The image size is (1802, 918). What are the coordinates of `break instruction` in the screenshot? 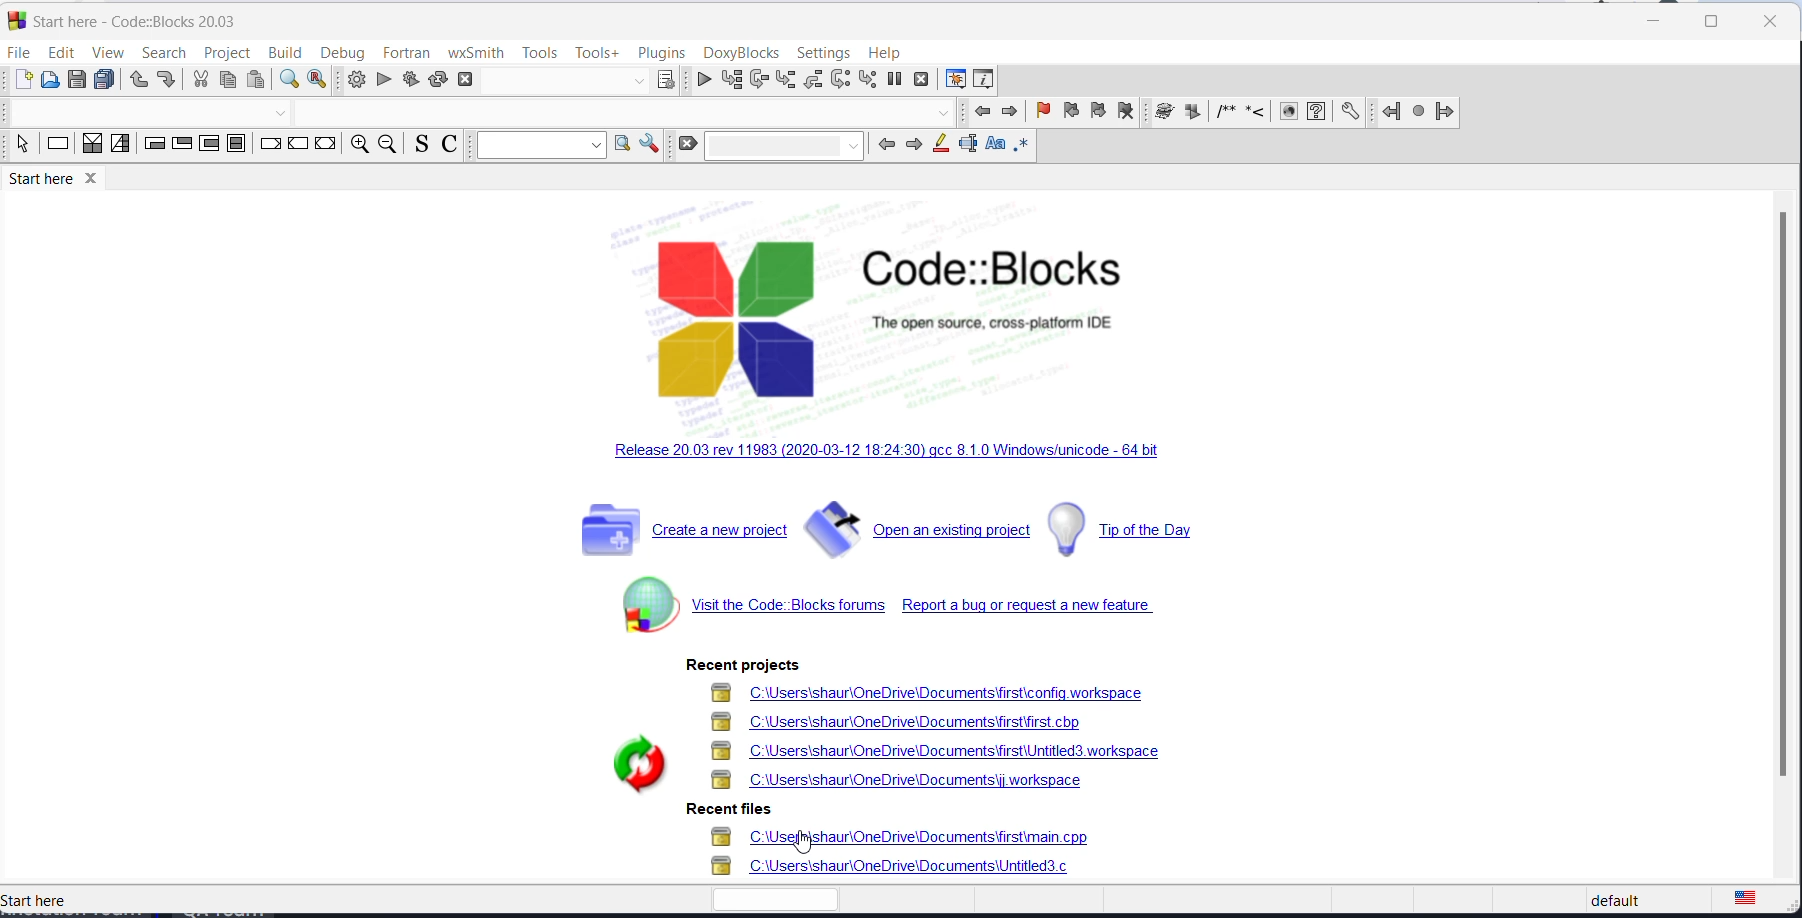 It's located at (269, 146).